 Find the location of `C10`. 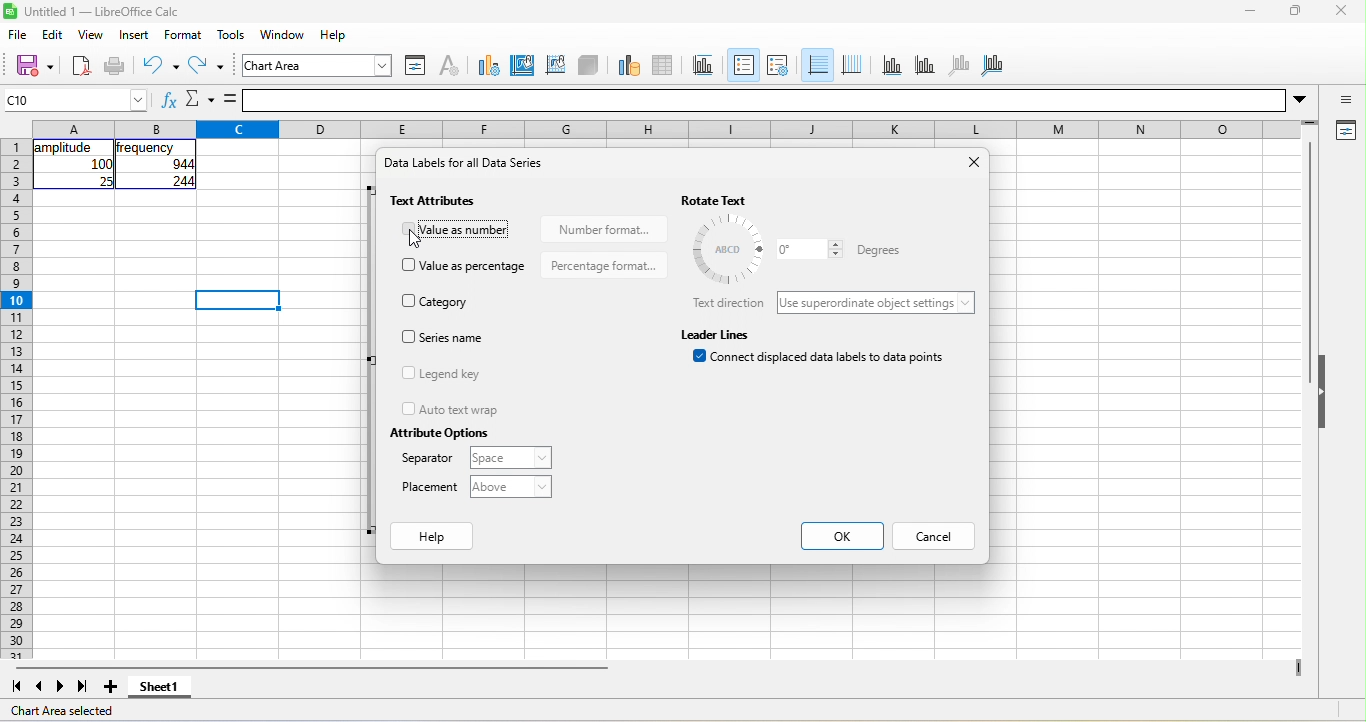

C10 is located at coordinates (76, 100).